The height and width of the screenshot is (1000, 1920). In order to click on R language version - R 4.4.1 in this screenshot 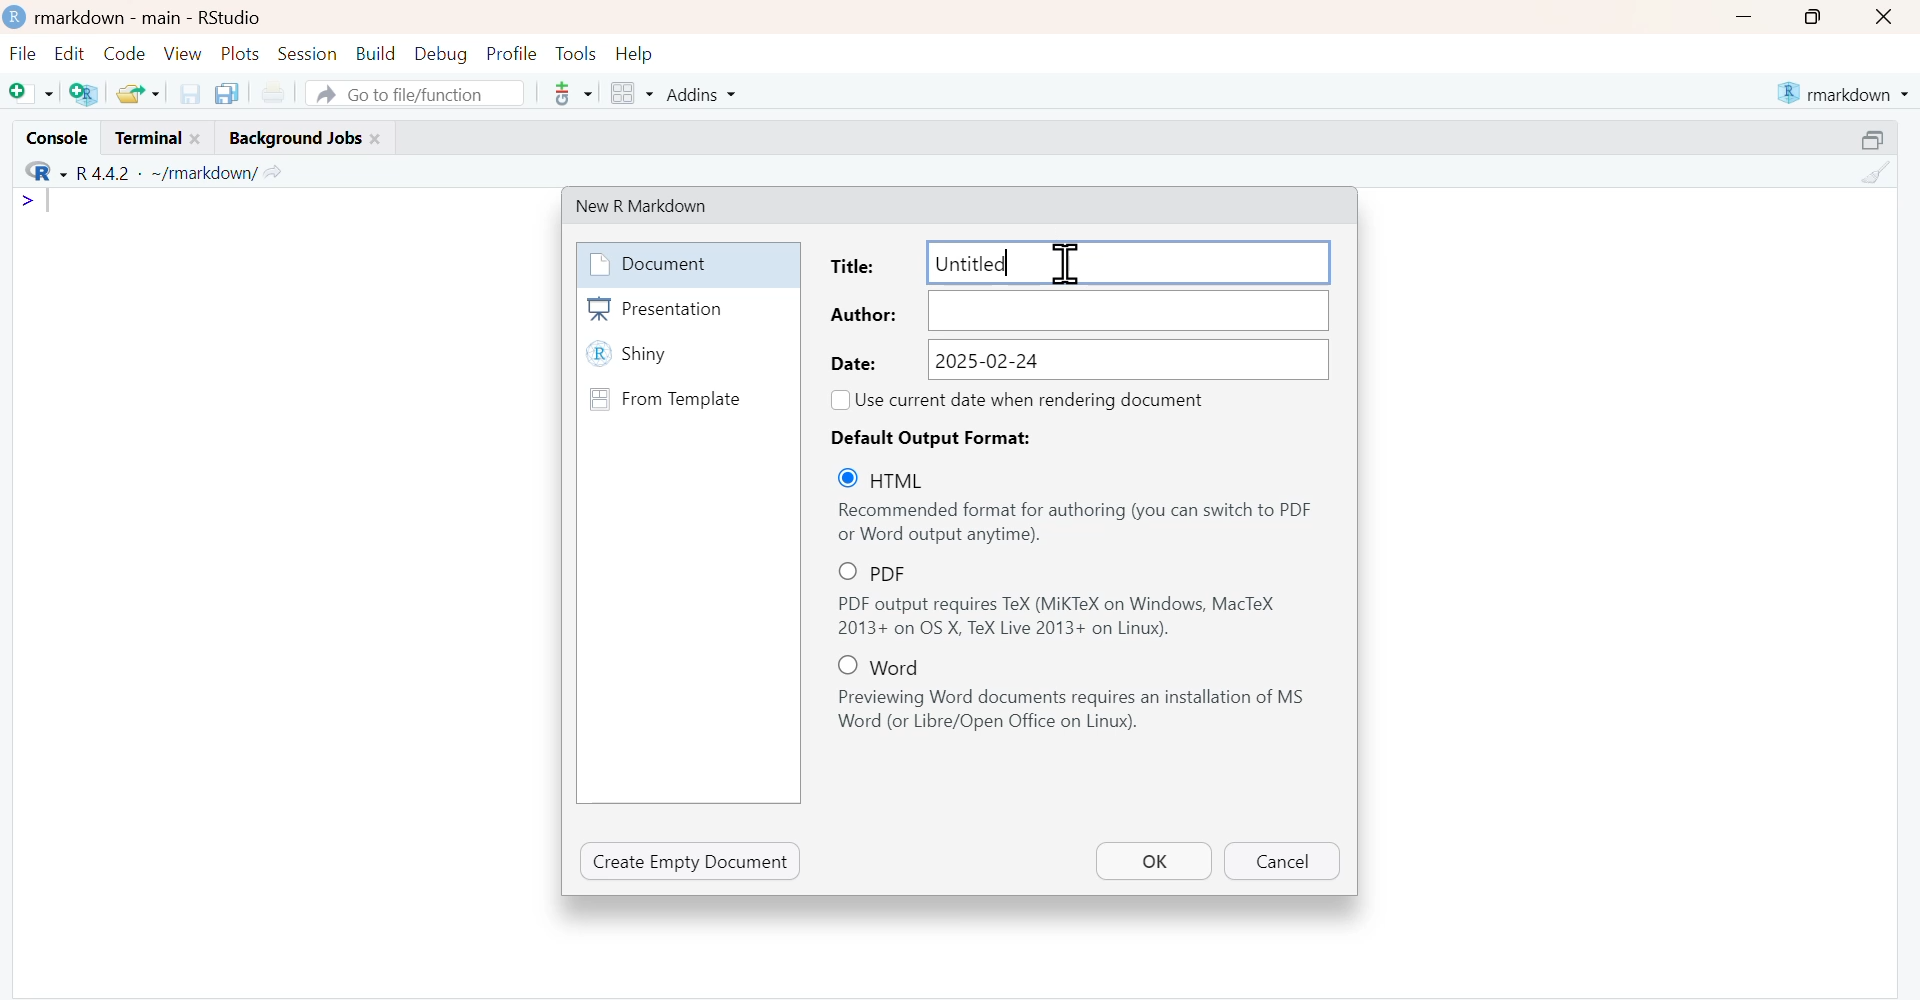, I will do `click(163, 173)`.